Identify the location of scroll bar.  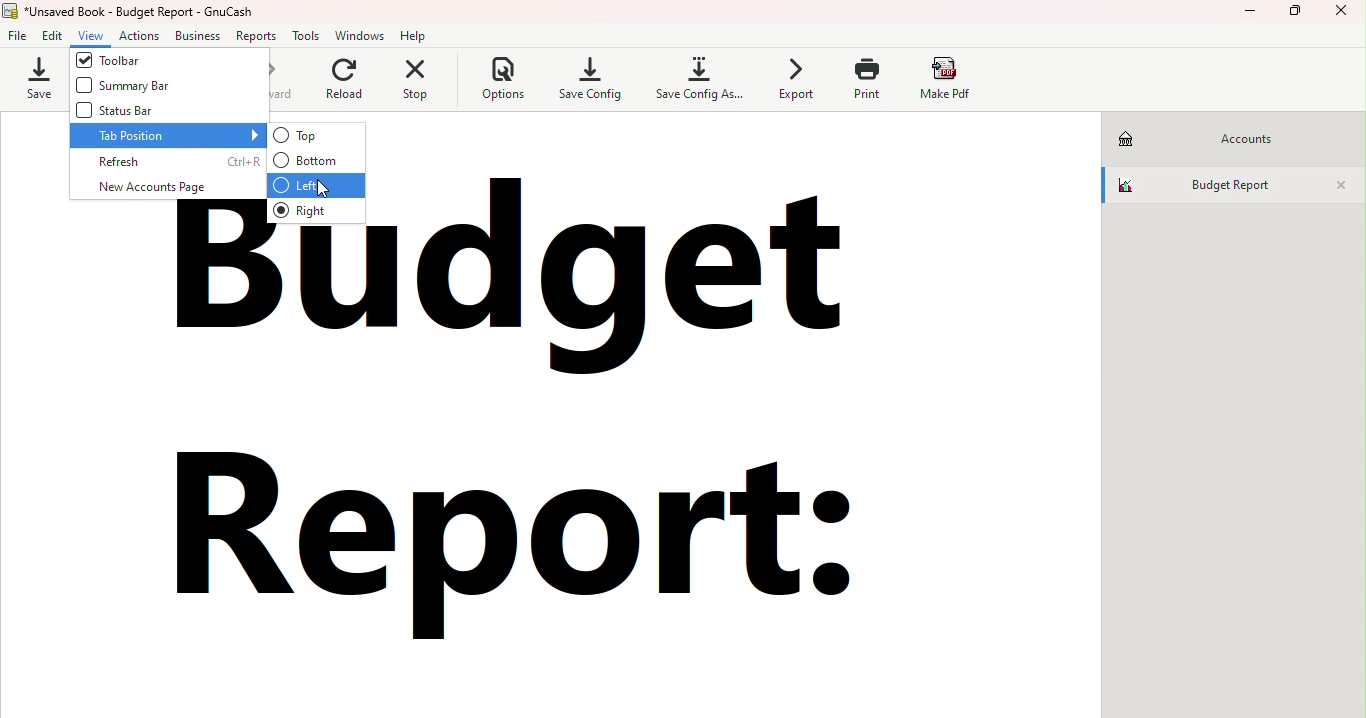
(1103, 410).